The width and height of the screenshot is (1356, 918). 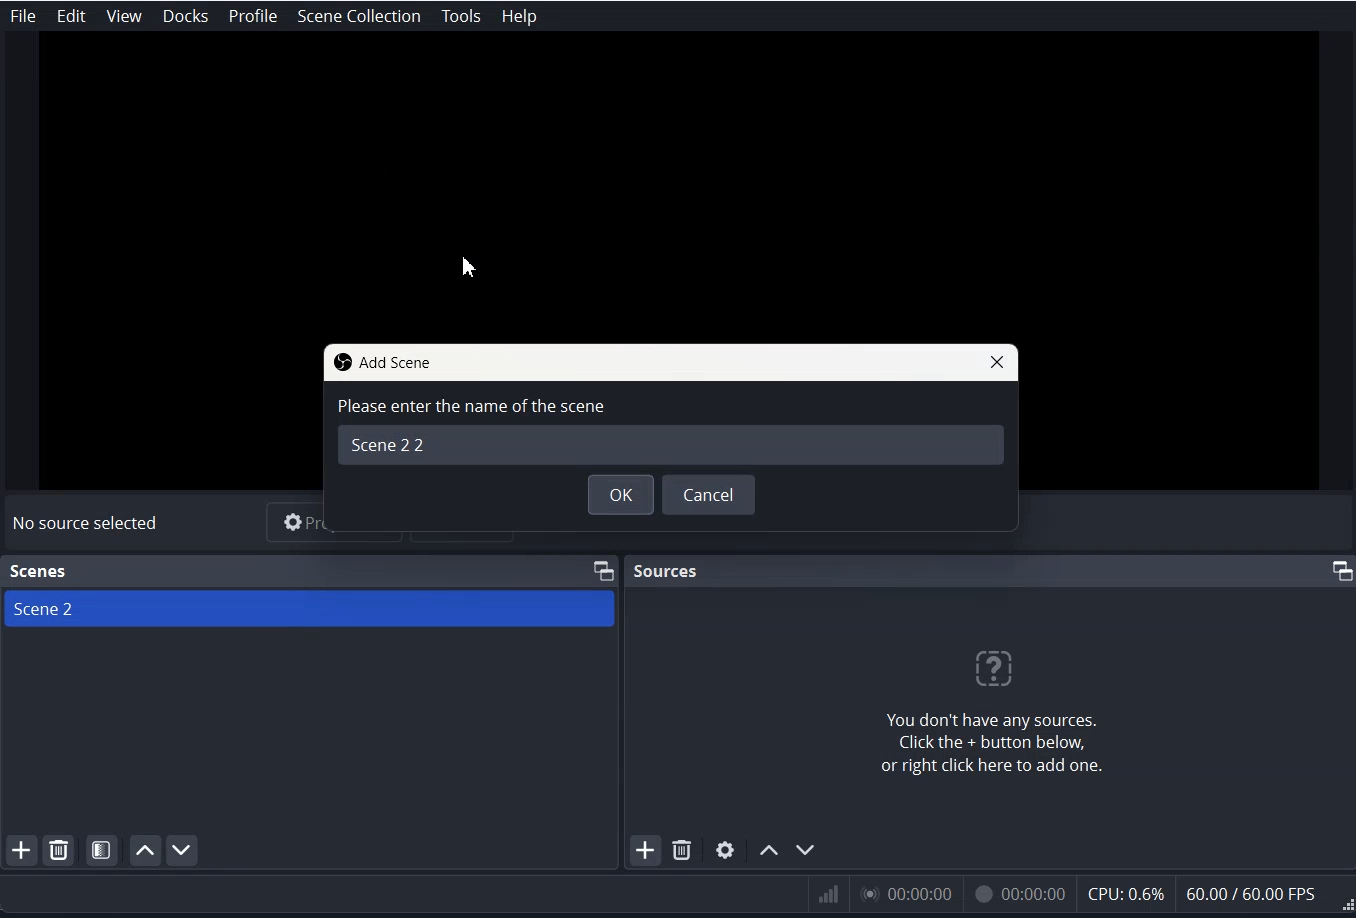 What do you see at coordinates (725, 849) in the screenshot?
I see `Open Source Settings` at bounding box center [725, 849].